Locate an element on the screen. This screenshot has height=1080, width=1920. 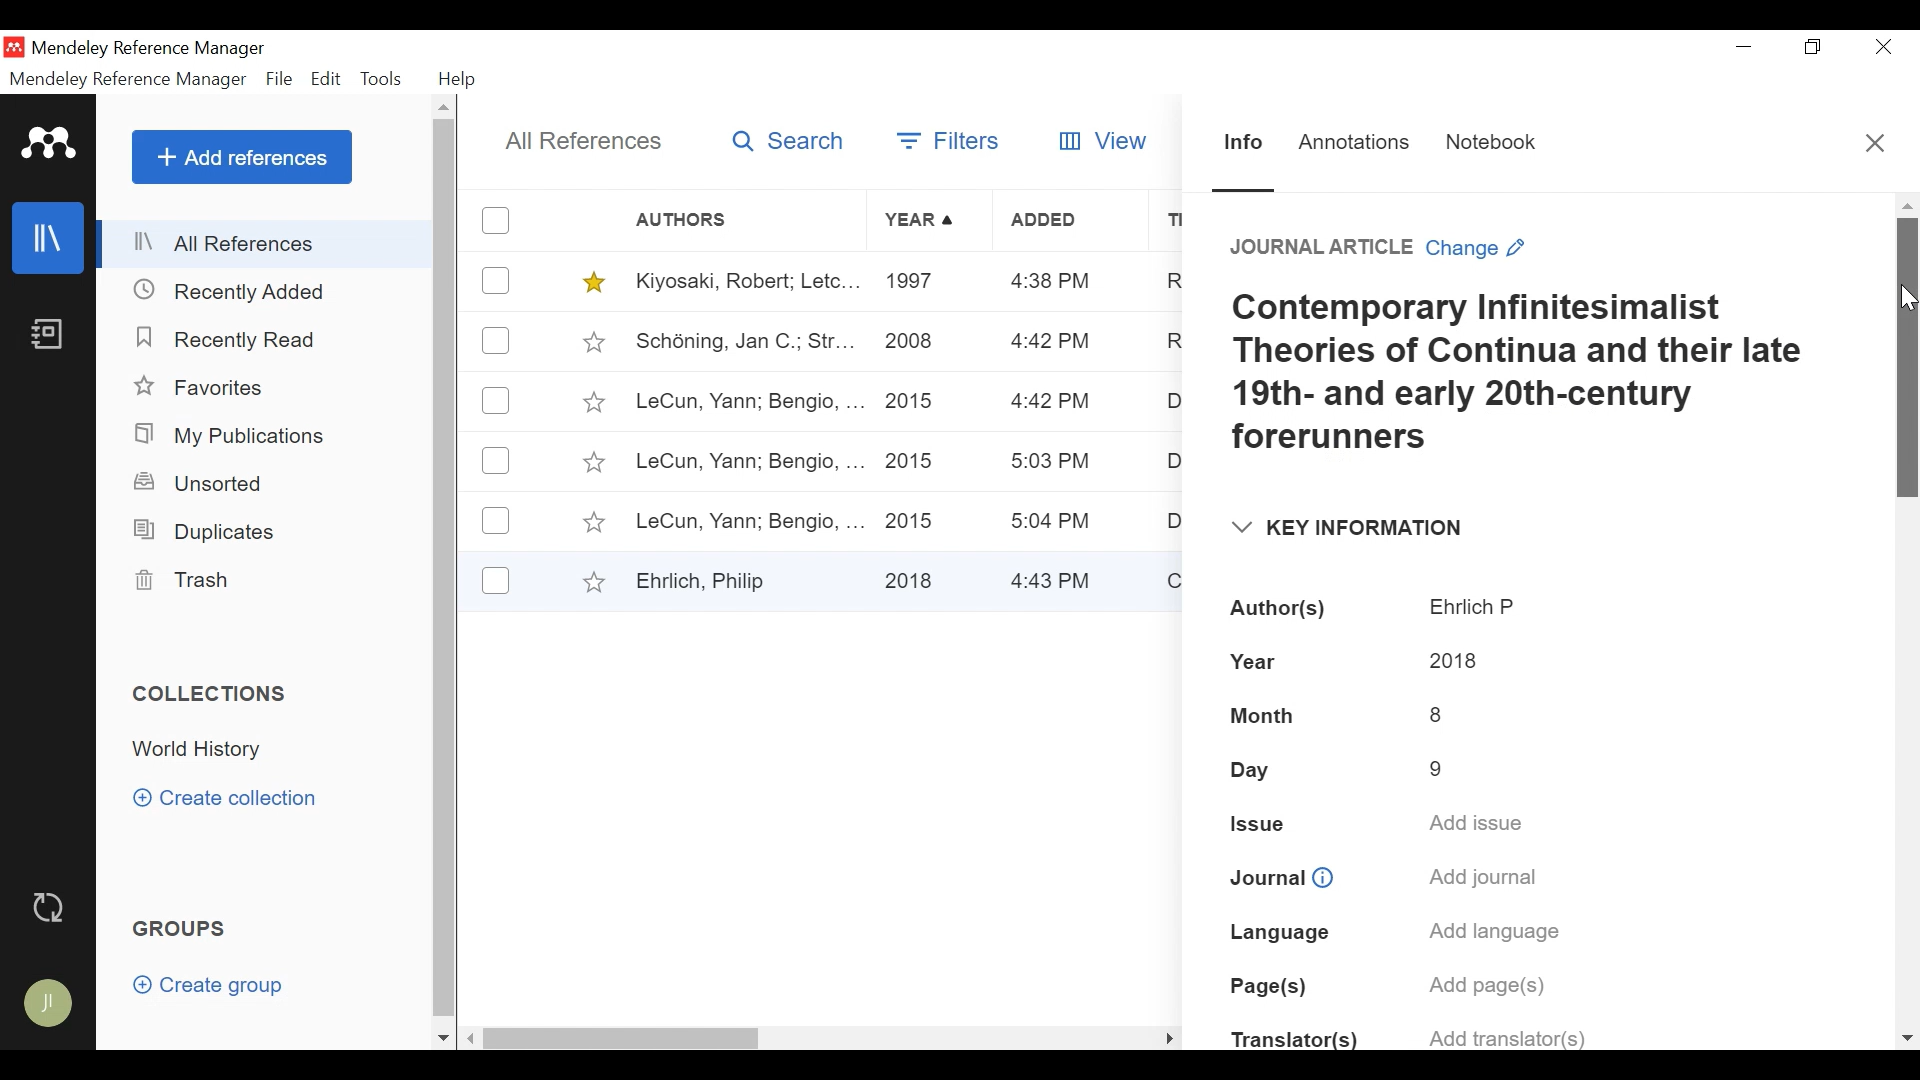
Year is located at coordinates (923, 221).